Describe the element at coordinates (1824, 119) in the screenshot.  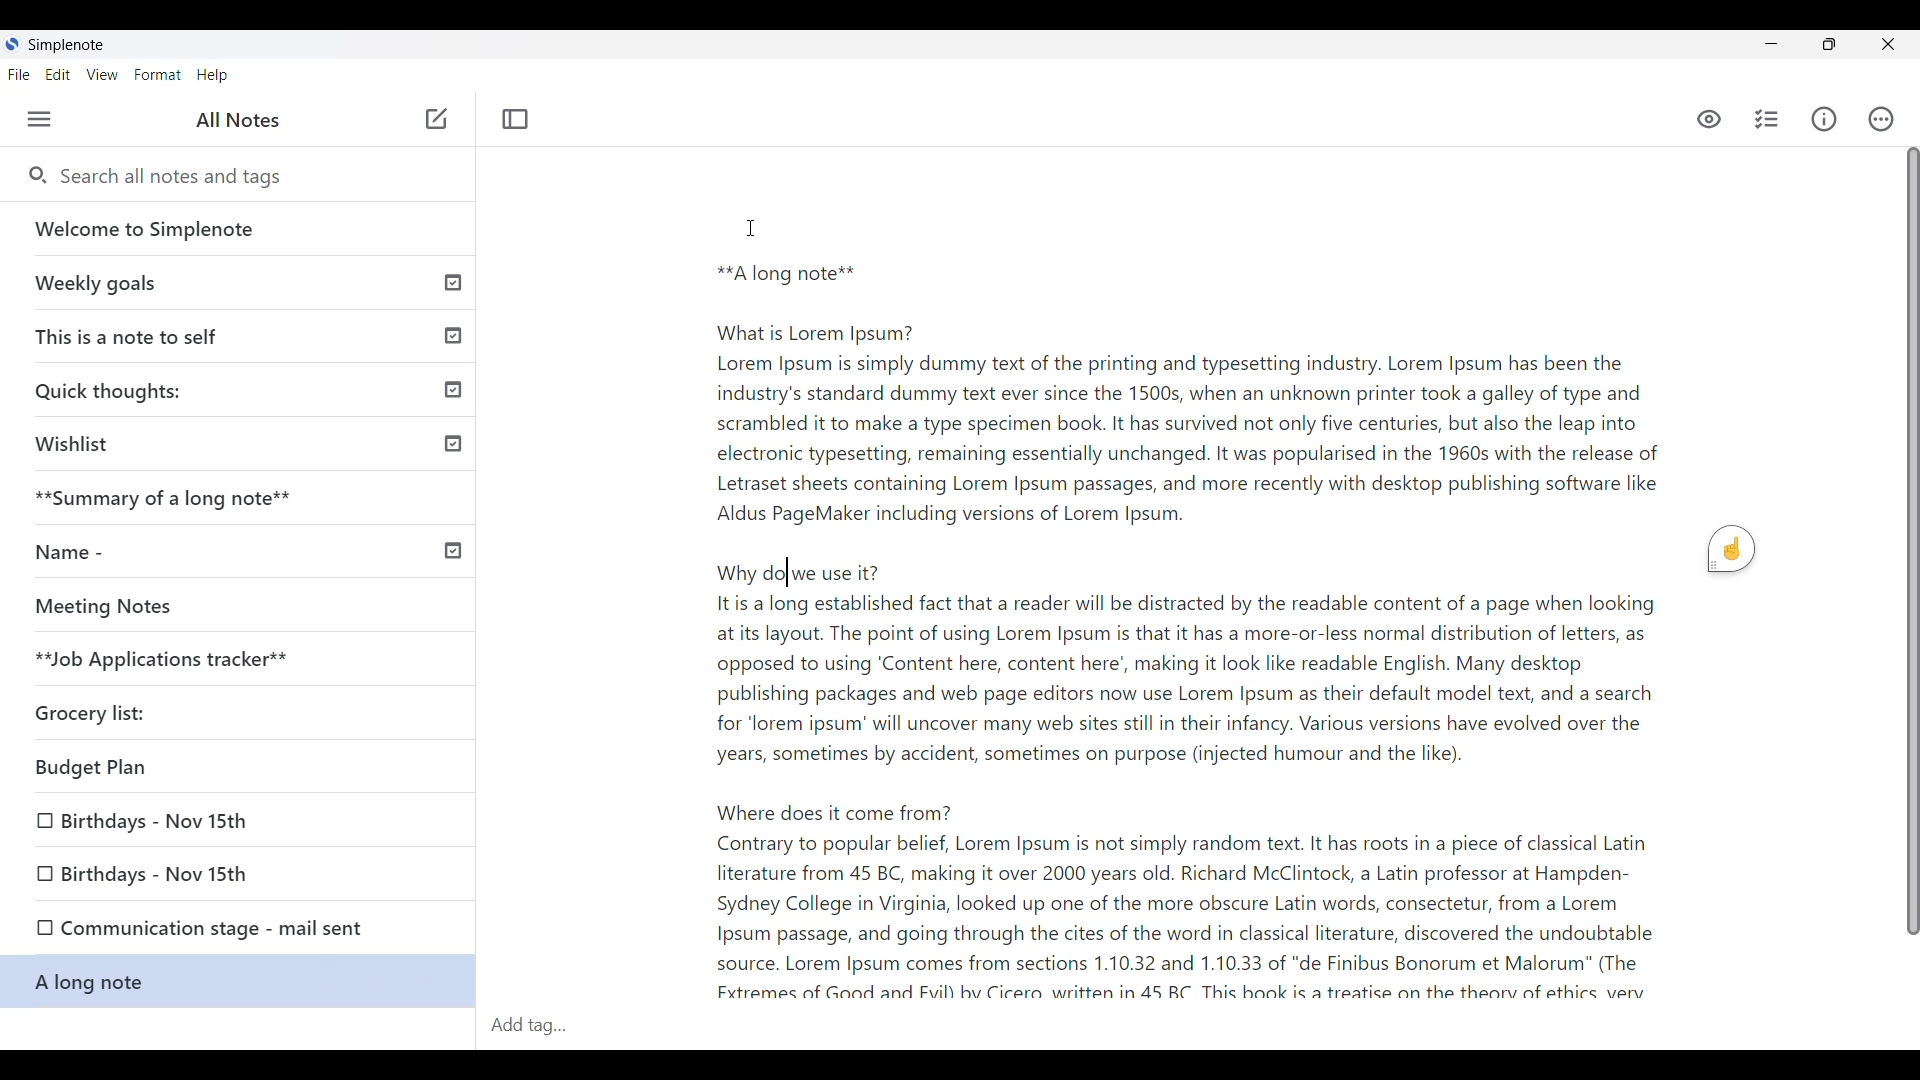
I see `Info` at that location.